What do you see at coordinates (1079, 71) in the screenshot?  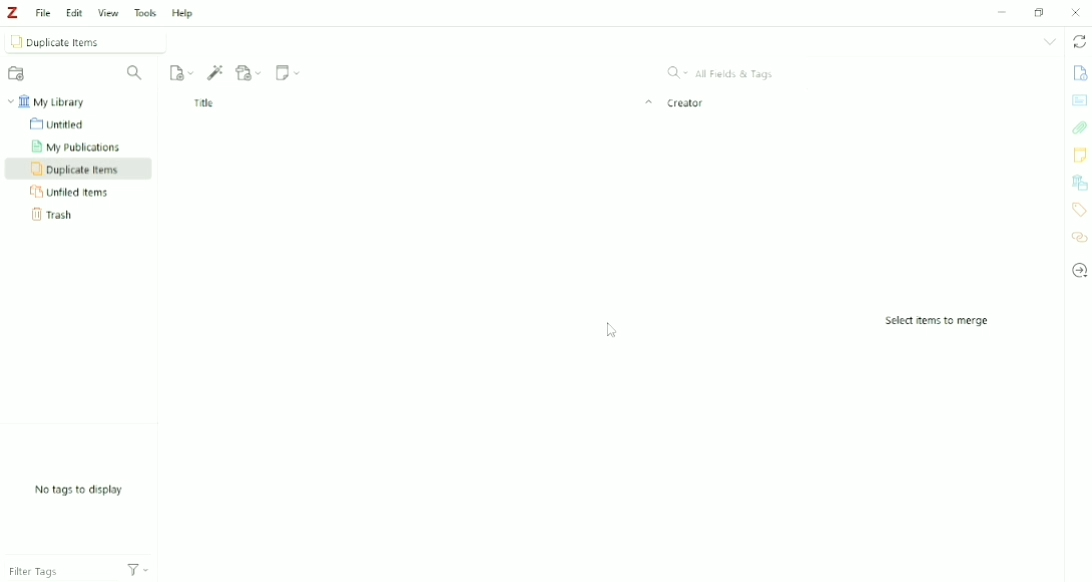 I see `Info` at bounding box center [1079, 71].